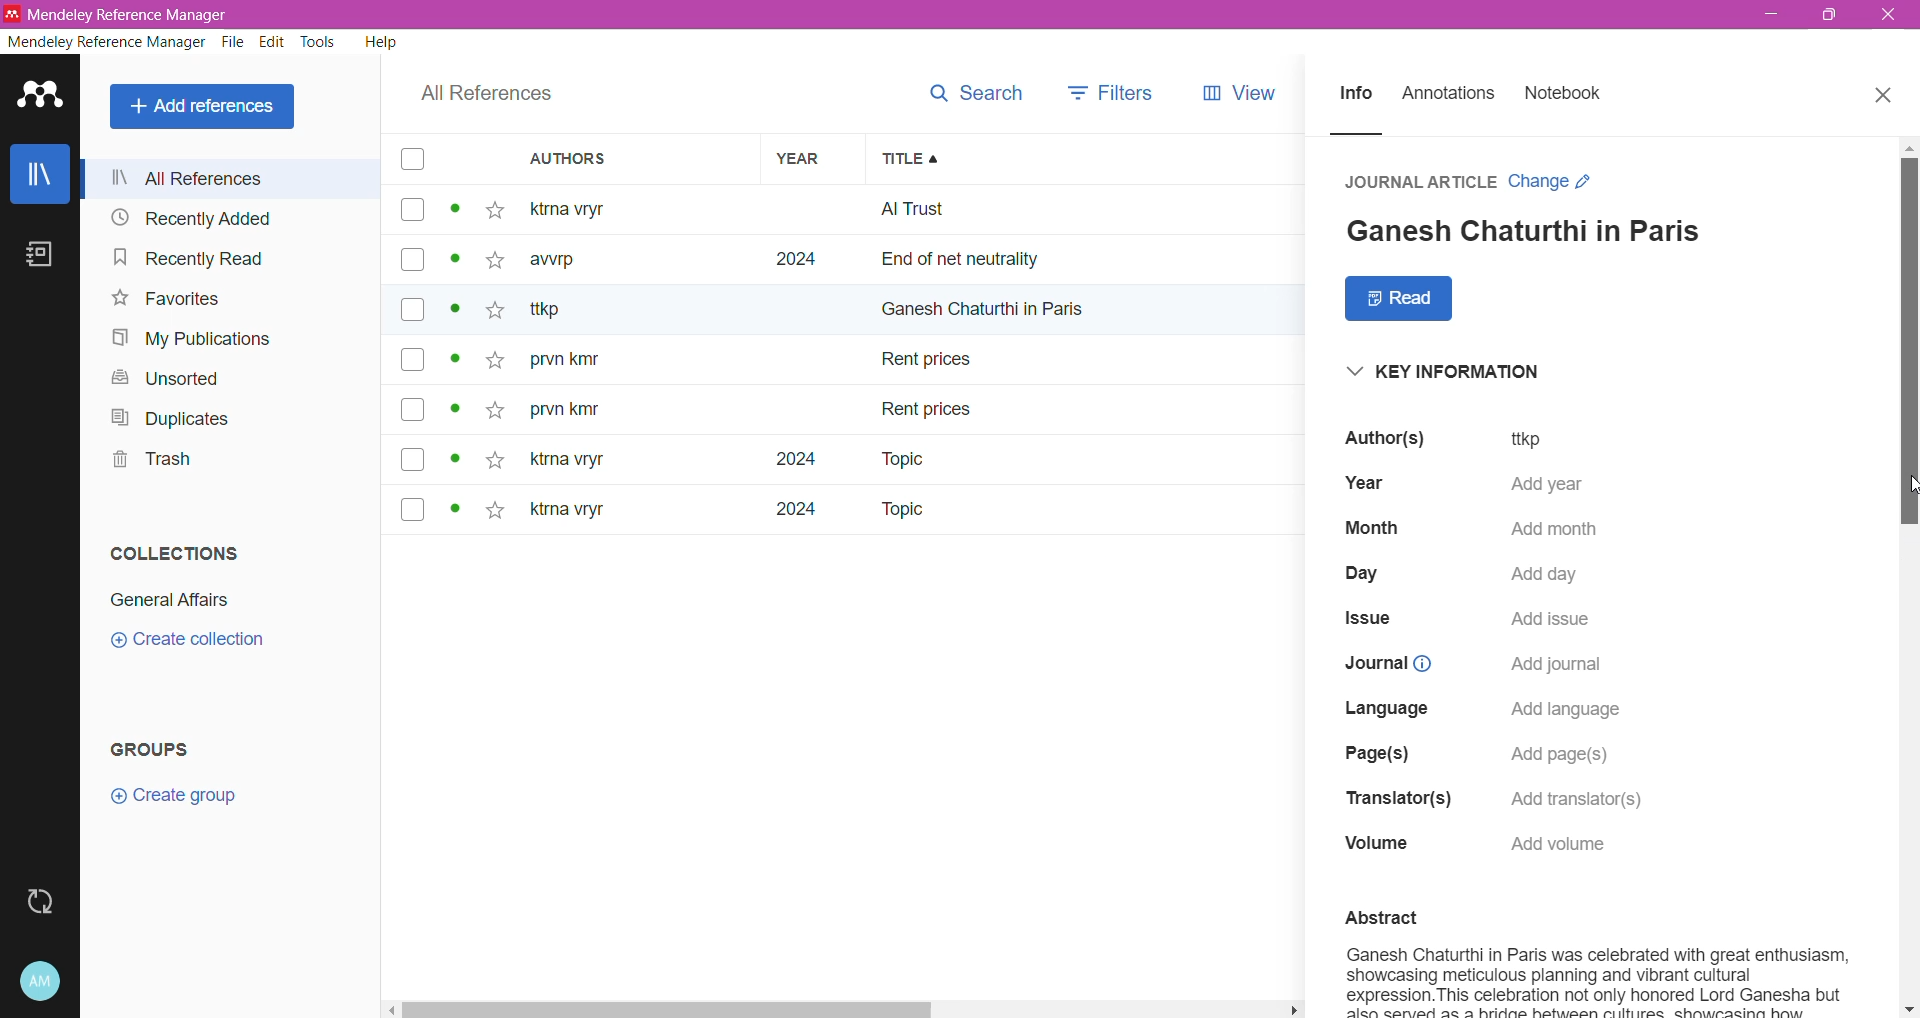  Describe the element at coordinates (234, 44) in the screenshot. I see `File` at that location.